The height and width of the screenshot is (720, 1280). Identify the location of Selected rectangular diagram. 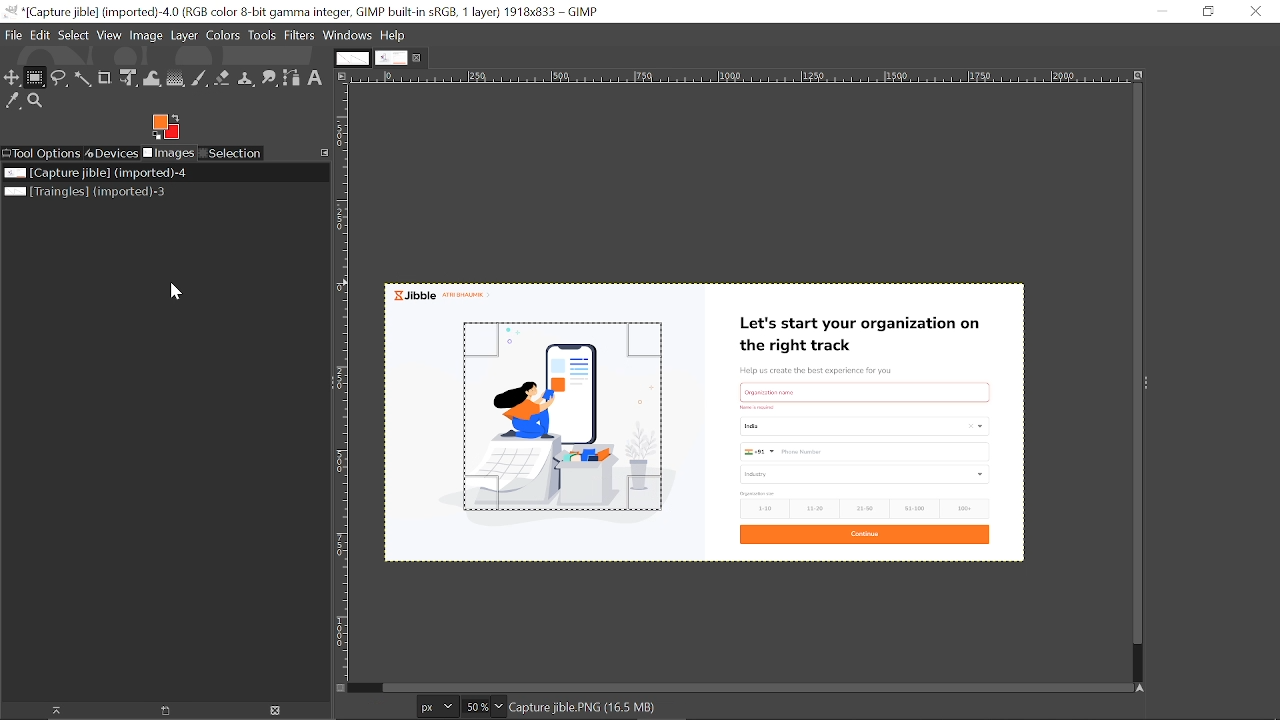
(568, 418).